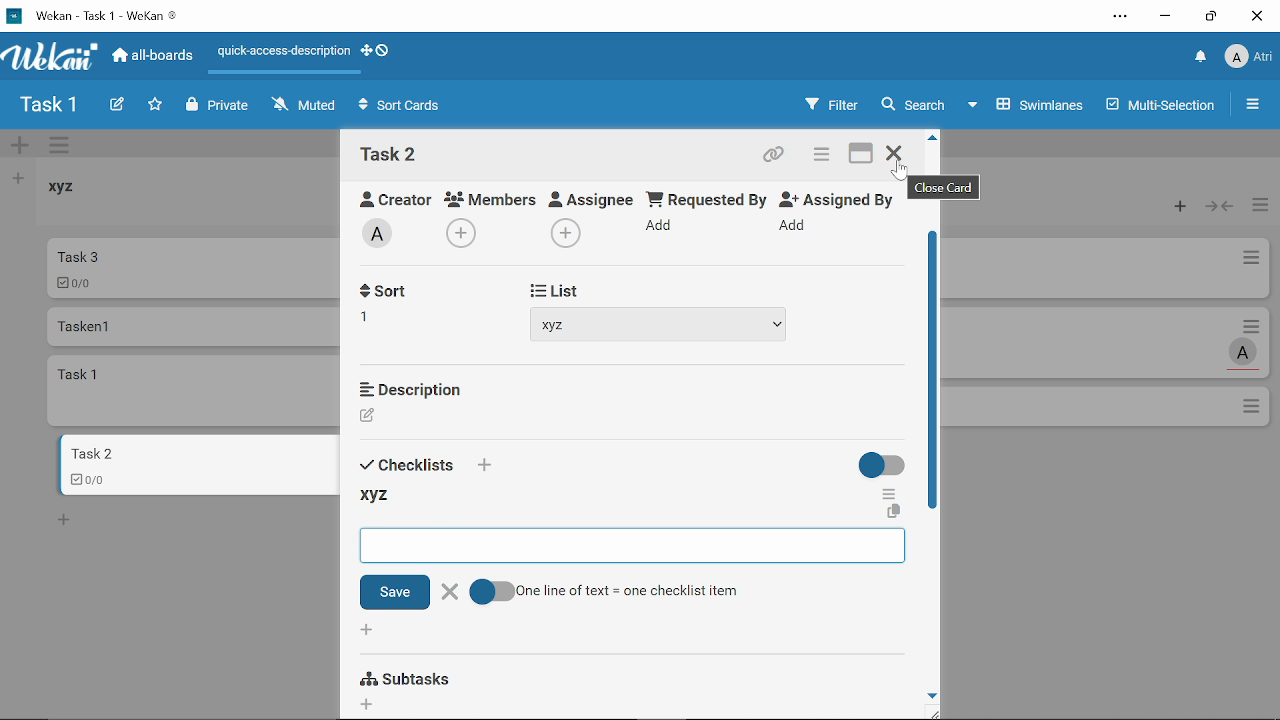 This screenshot has width=1280, height=720. I want to click on Open/close sidebar, so click(1255, 107).